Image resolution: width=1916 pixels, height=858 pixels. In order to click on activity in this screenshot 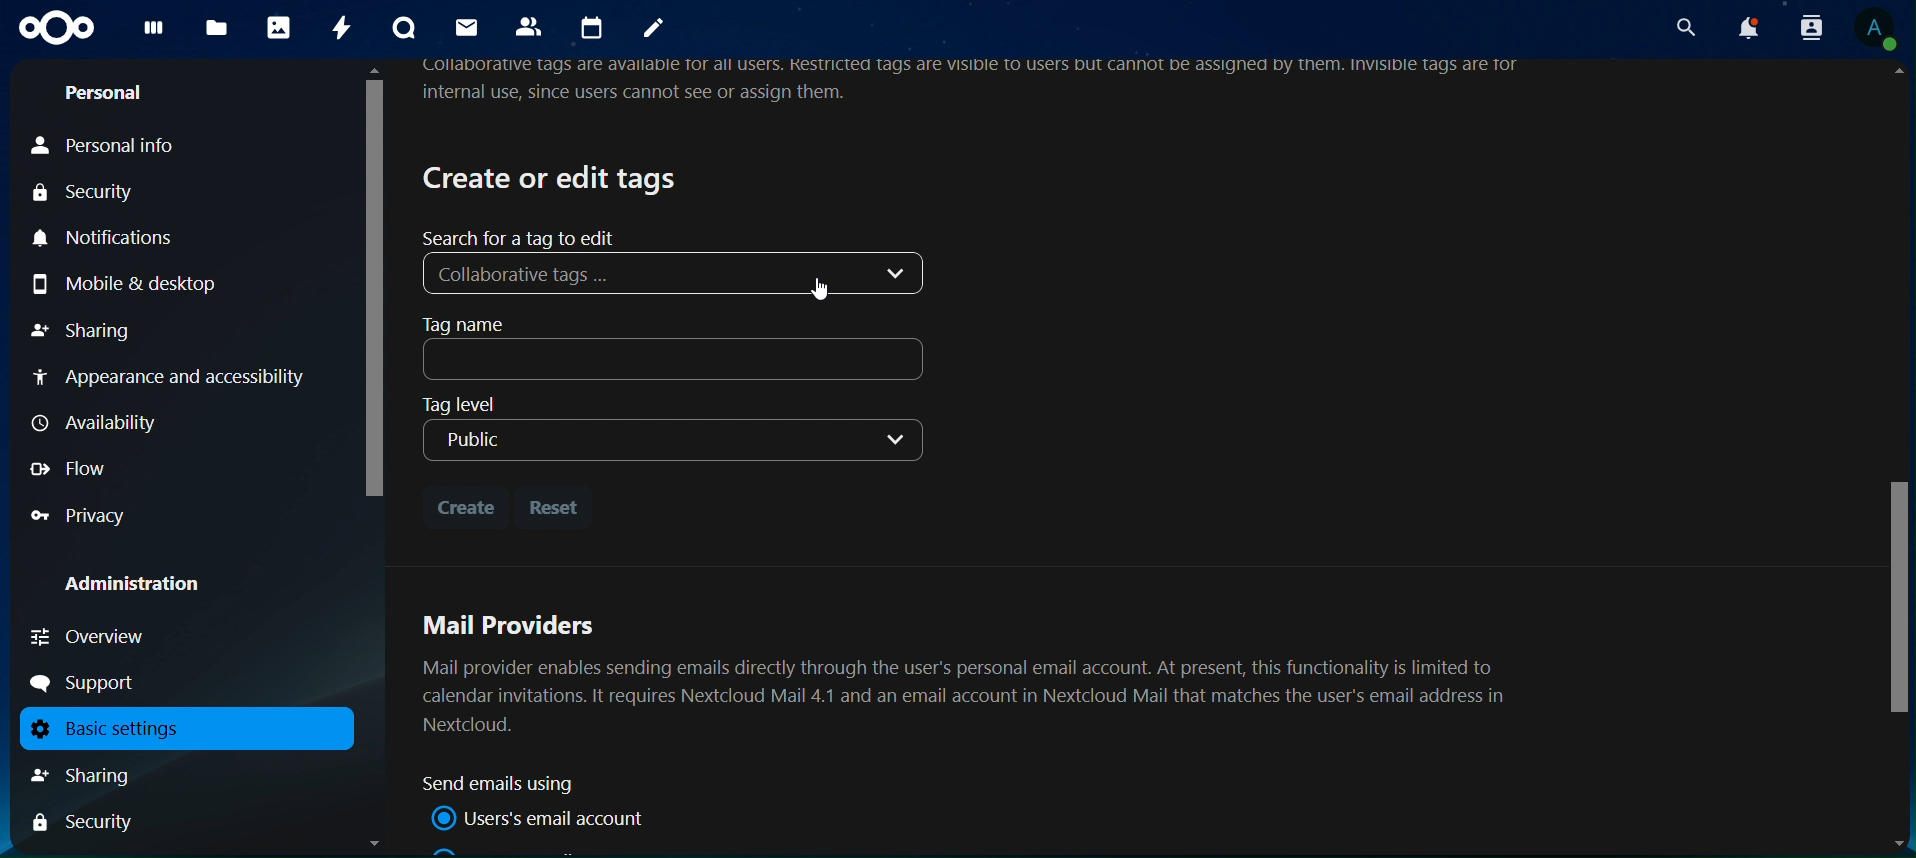, I will do `click(345, 28)`.